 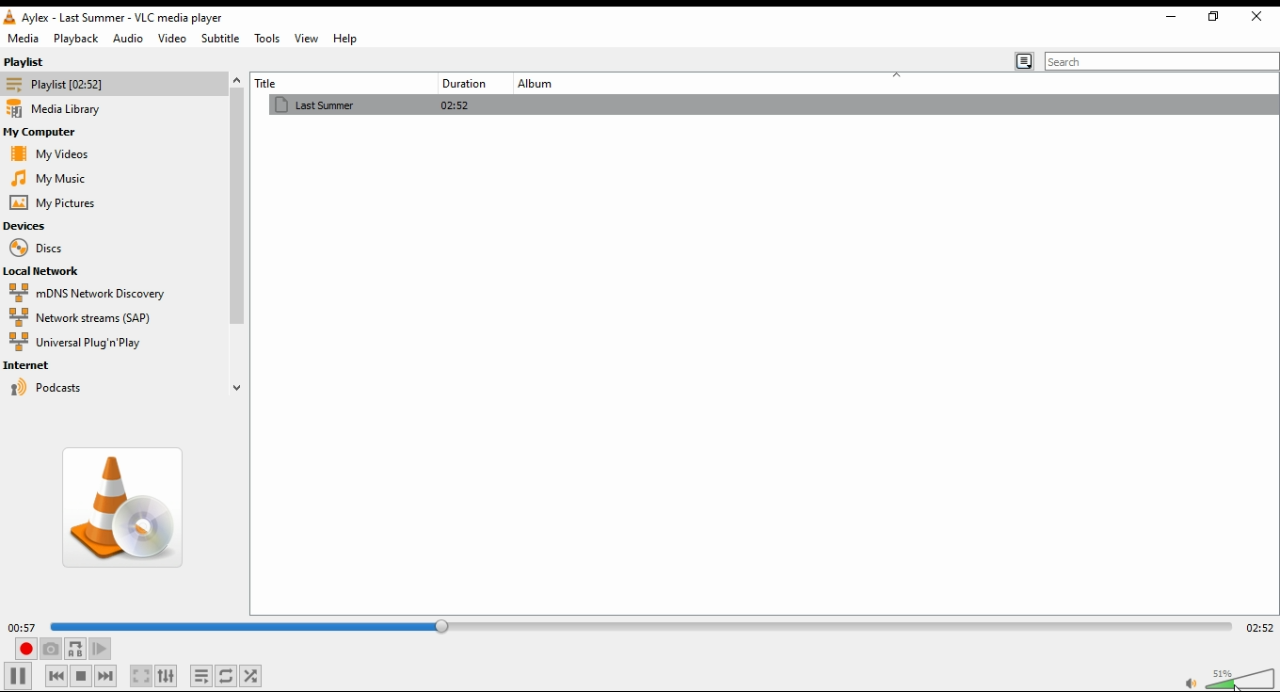 What do you see at coordinates (267, 38) in the screenshot?
I see `tools` at bounding box center [267, 38].